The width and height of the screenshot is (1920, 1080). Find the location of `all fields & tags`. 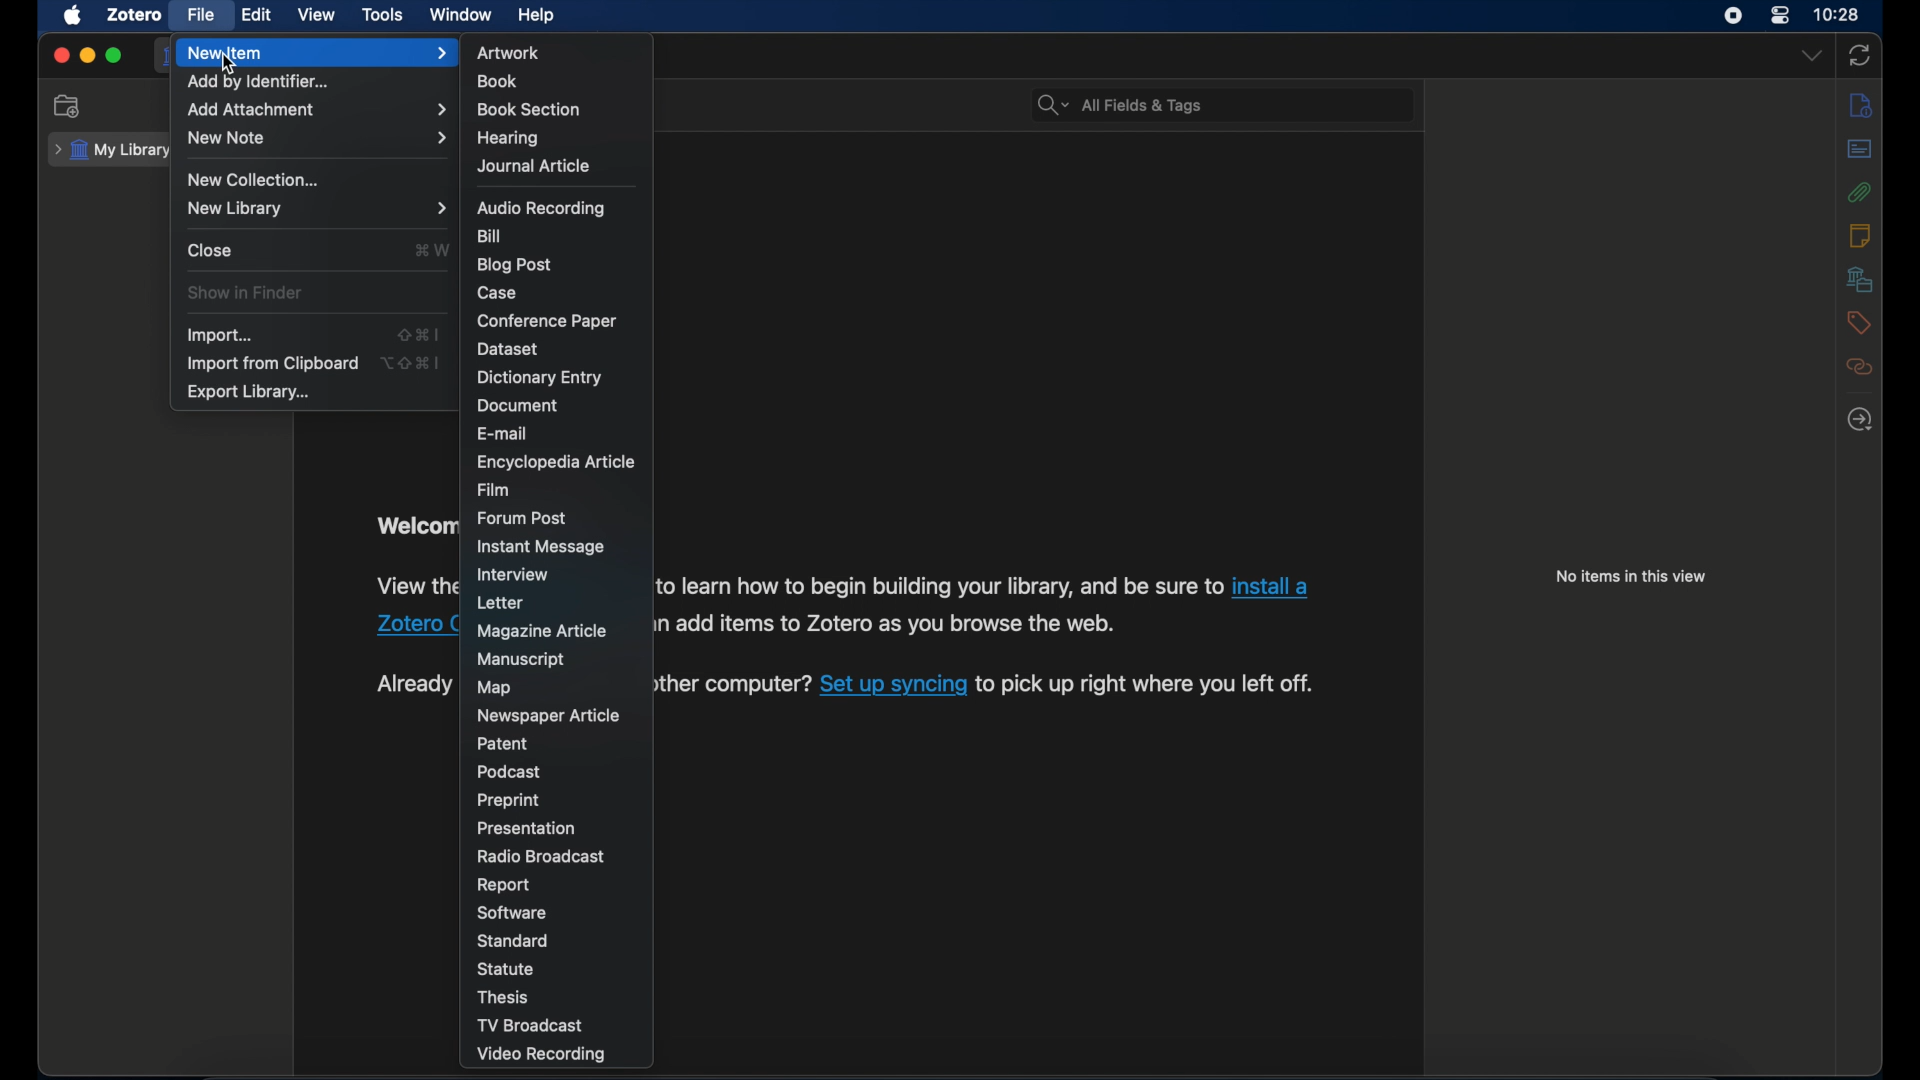

all fields & tags is located at coordinates (1118, 104).